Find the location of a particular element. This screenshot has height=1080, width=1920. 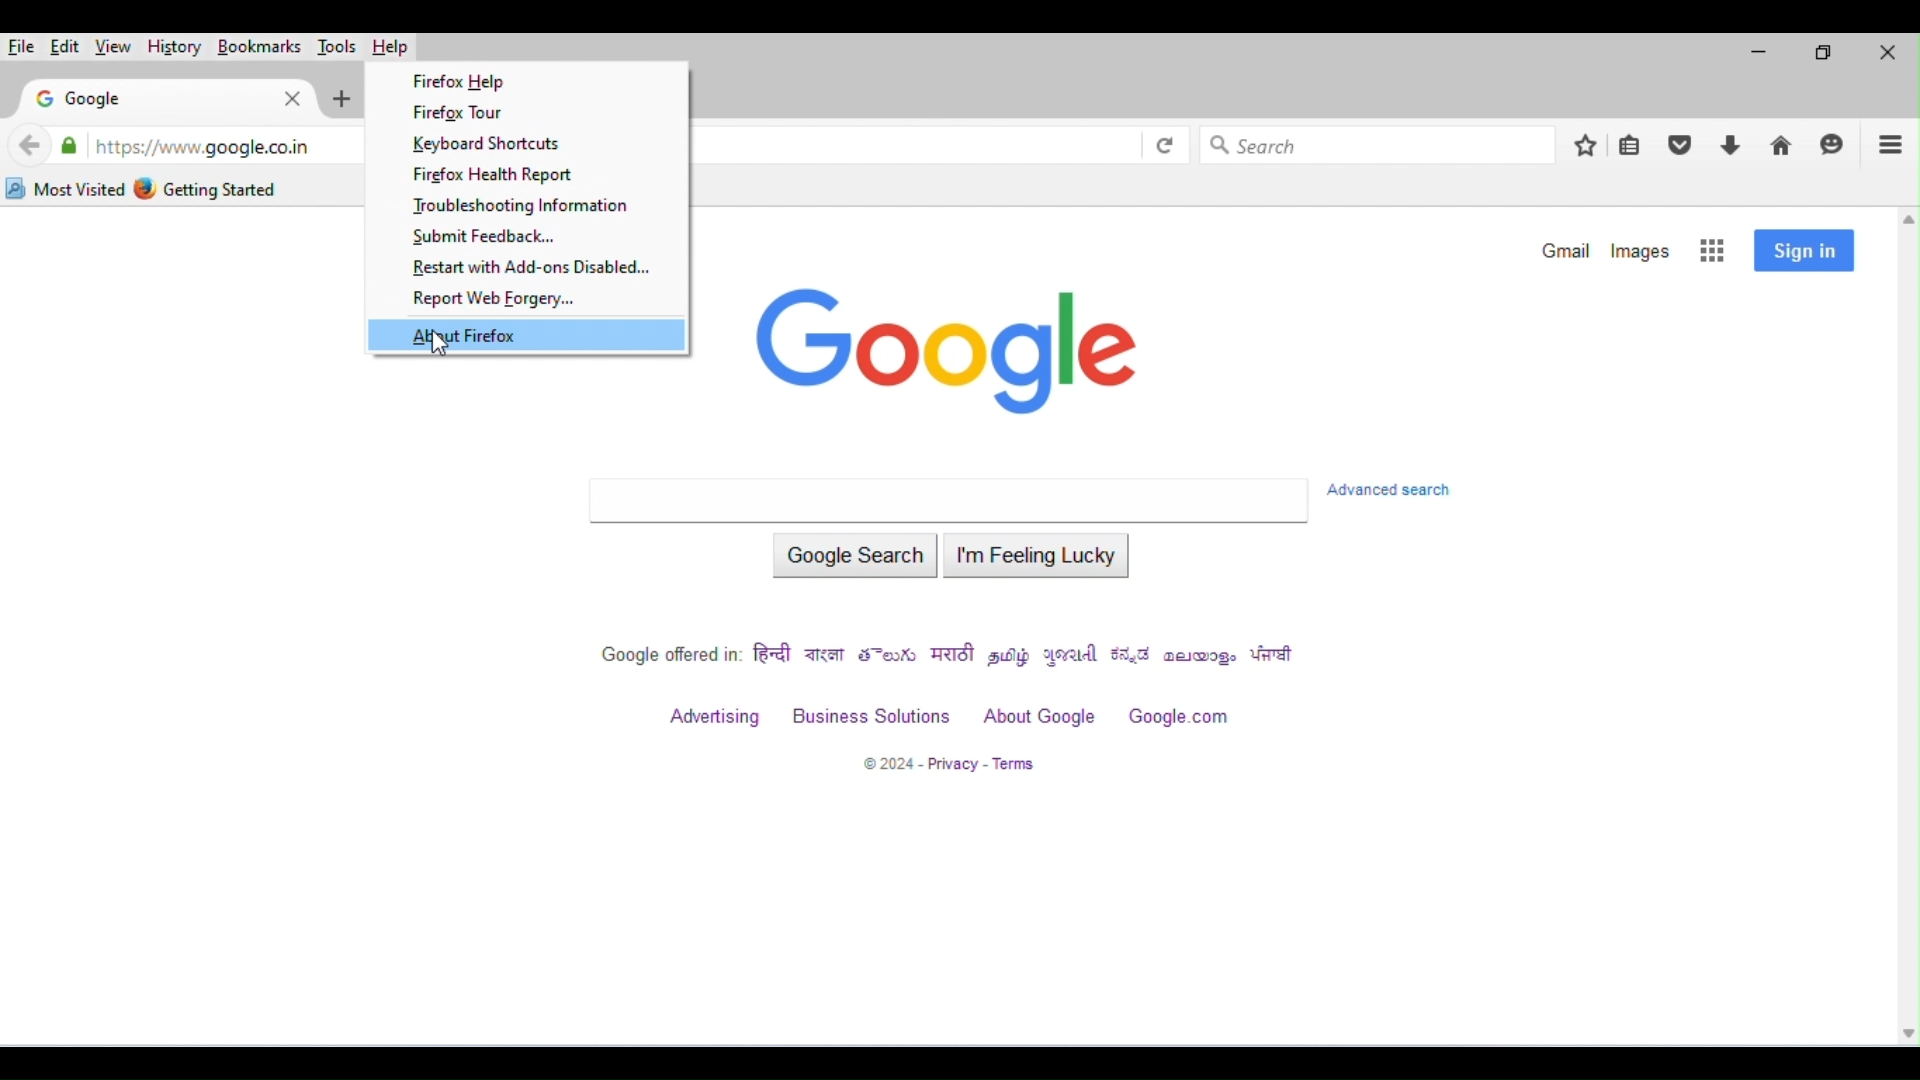

file is located at coordinates (22, 49).